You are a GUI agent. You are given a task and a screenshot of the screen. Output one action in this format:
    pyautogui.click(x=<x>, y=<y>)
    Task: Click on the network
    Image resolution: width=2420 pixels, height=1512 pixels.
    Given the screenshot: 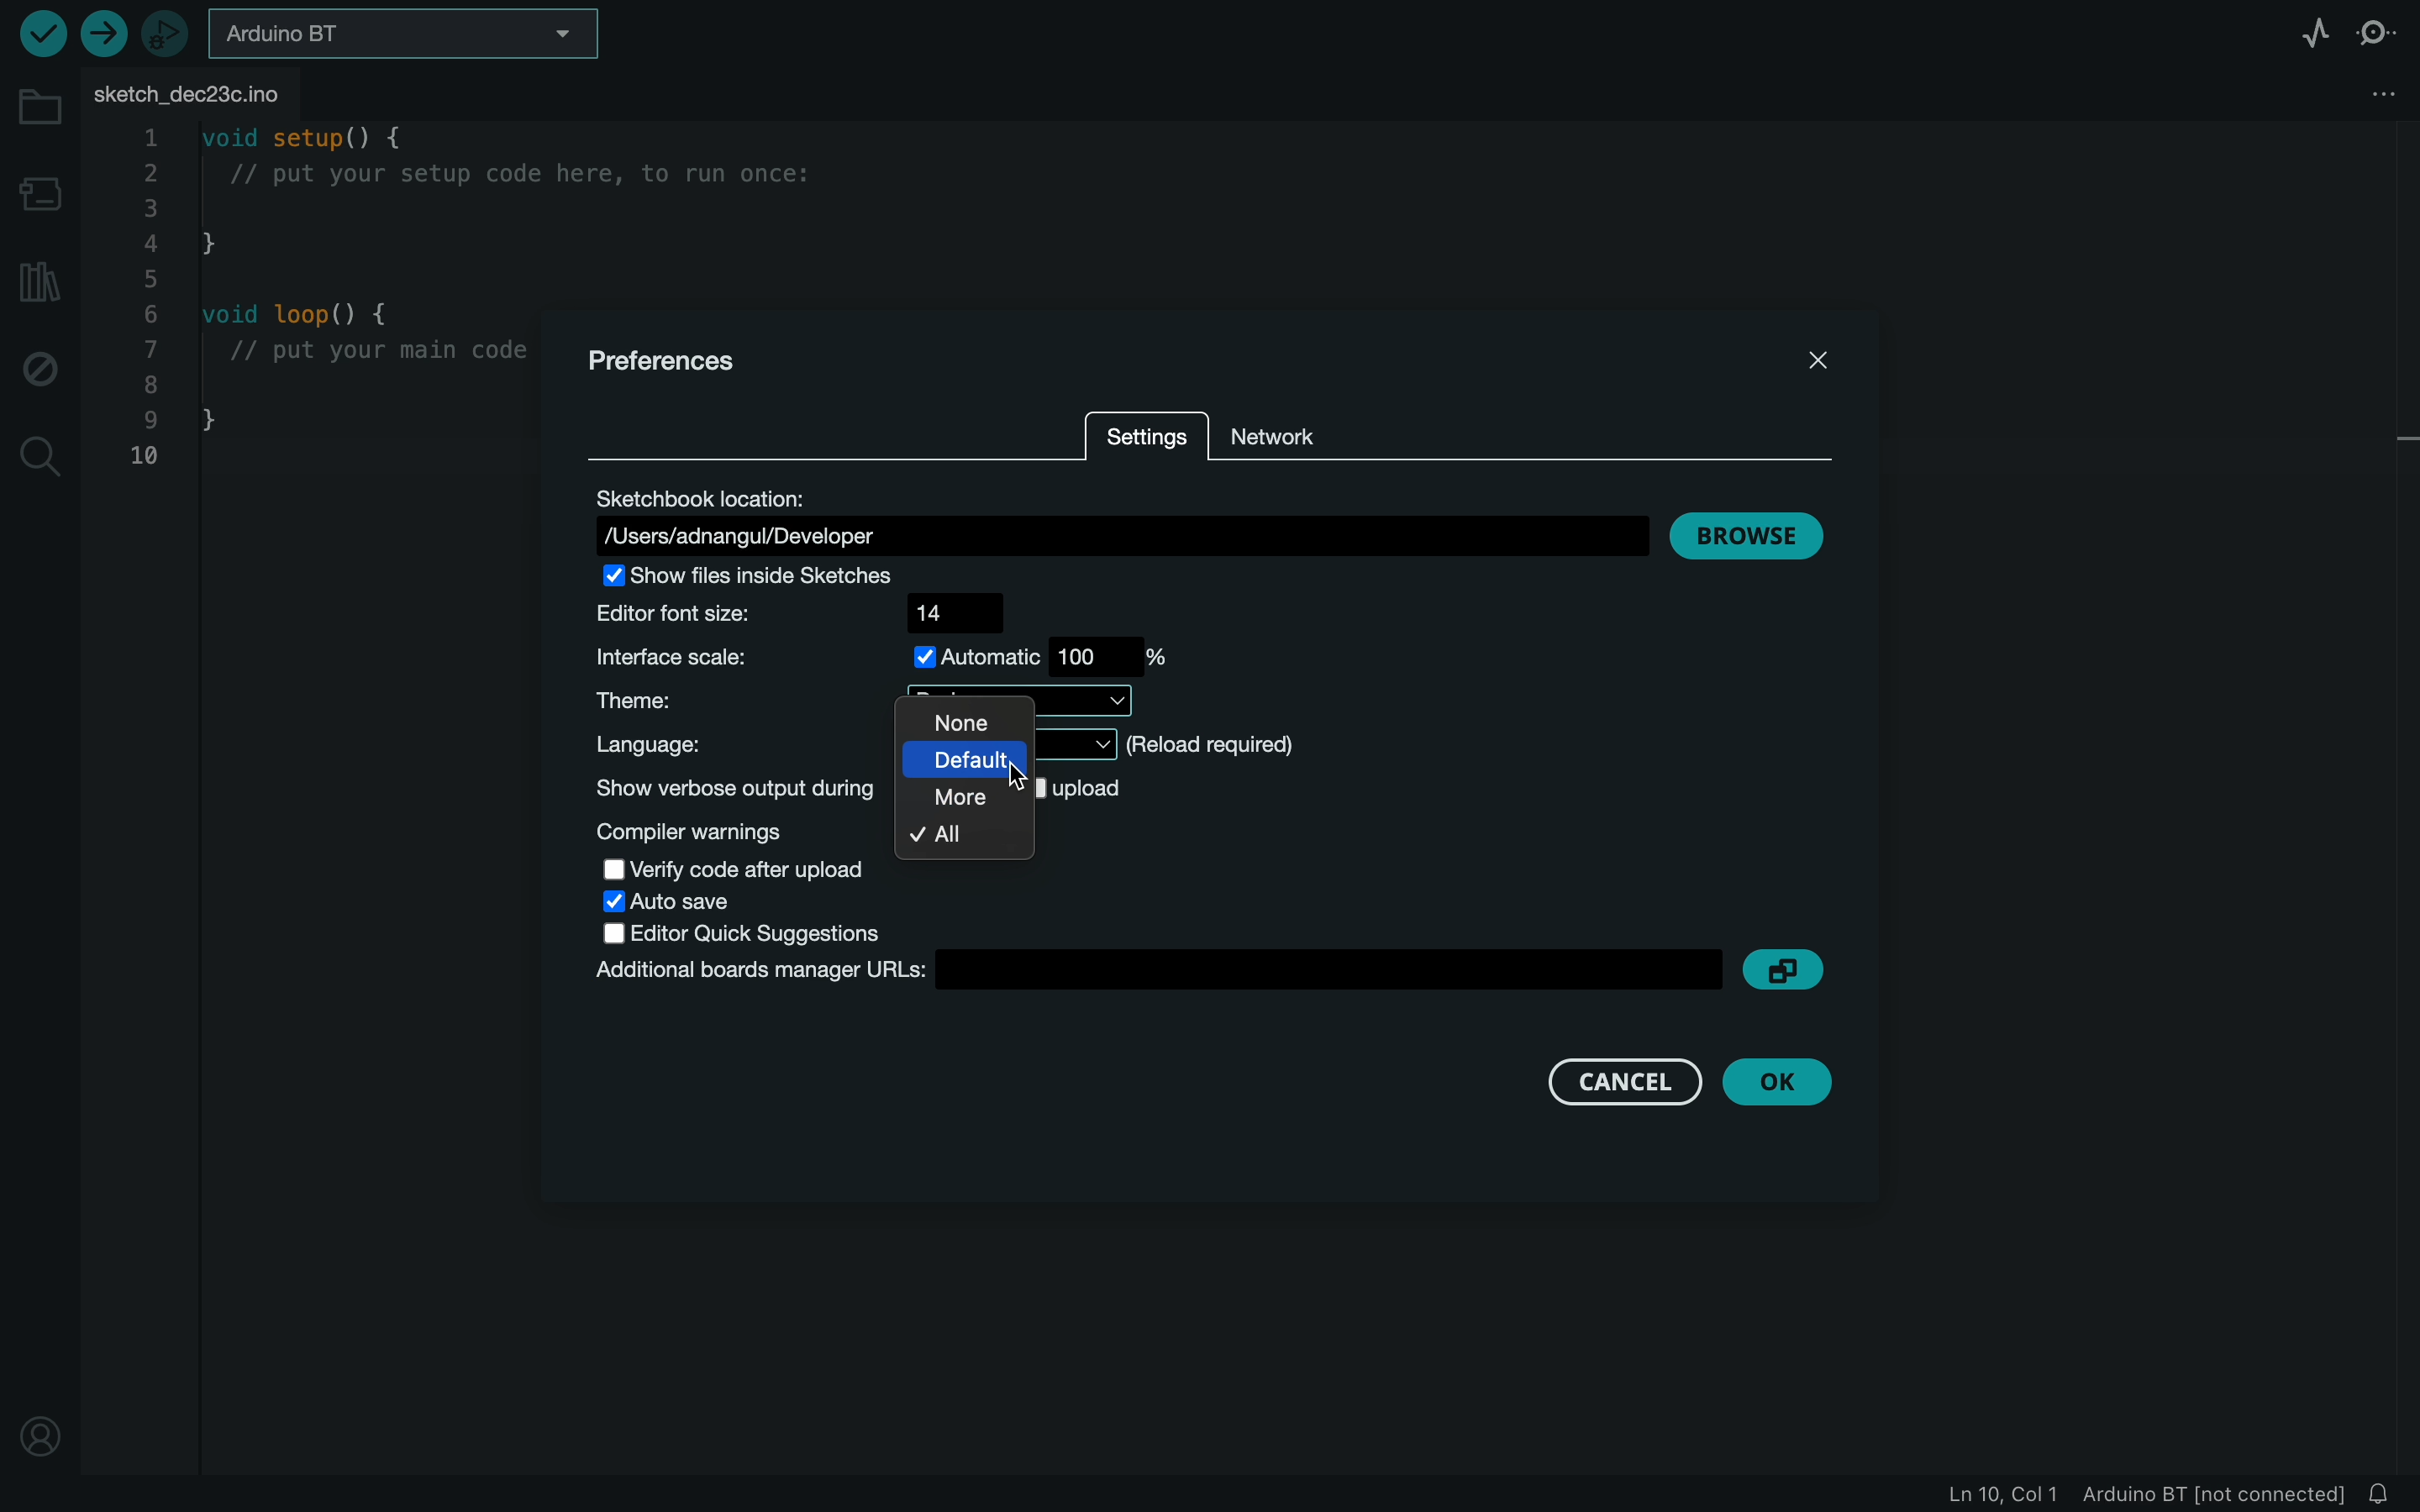 What is the action you would take?
    pyautogui.click(x=1283, y=437)
    